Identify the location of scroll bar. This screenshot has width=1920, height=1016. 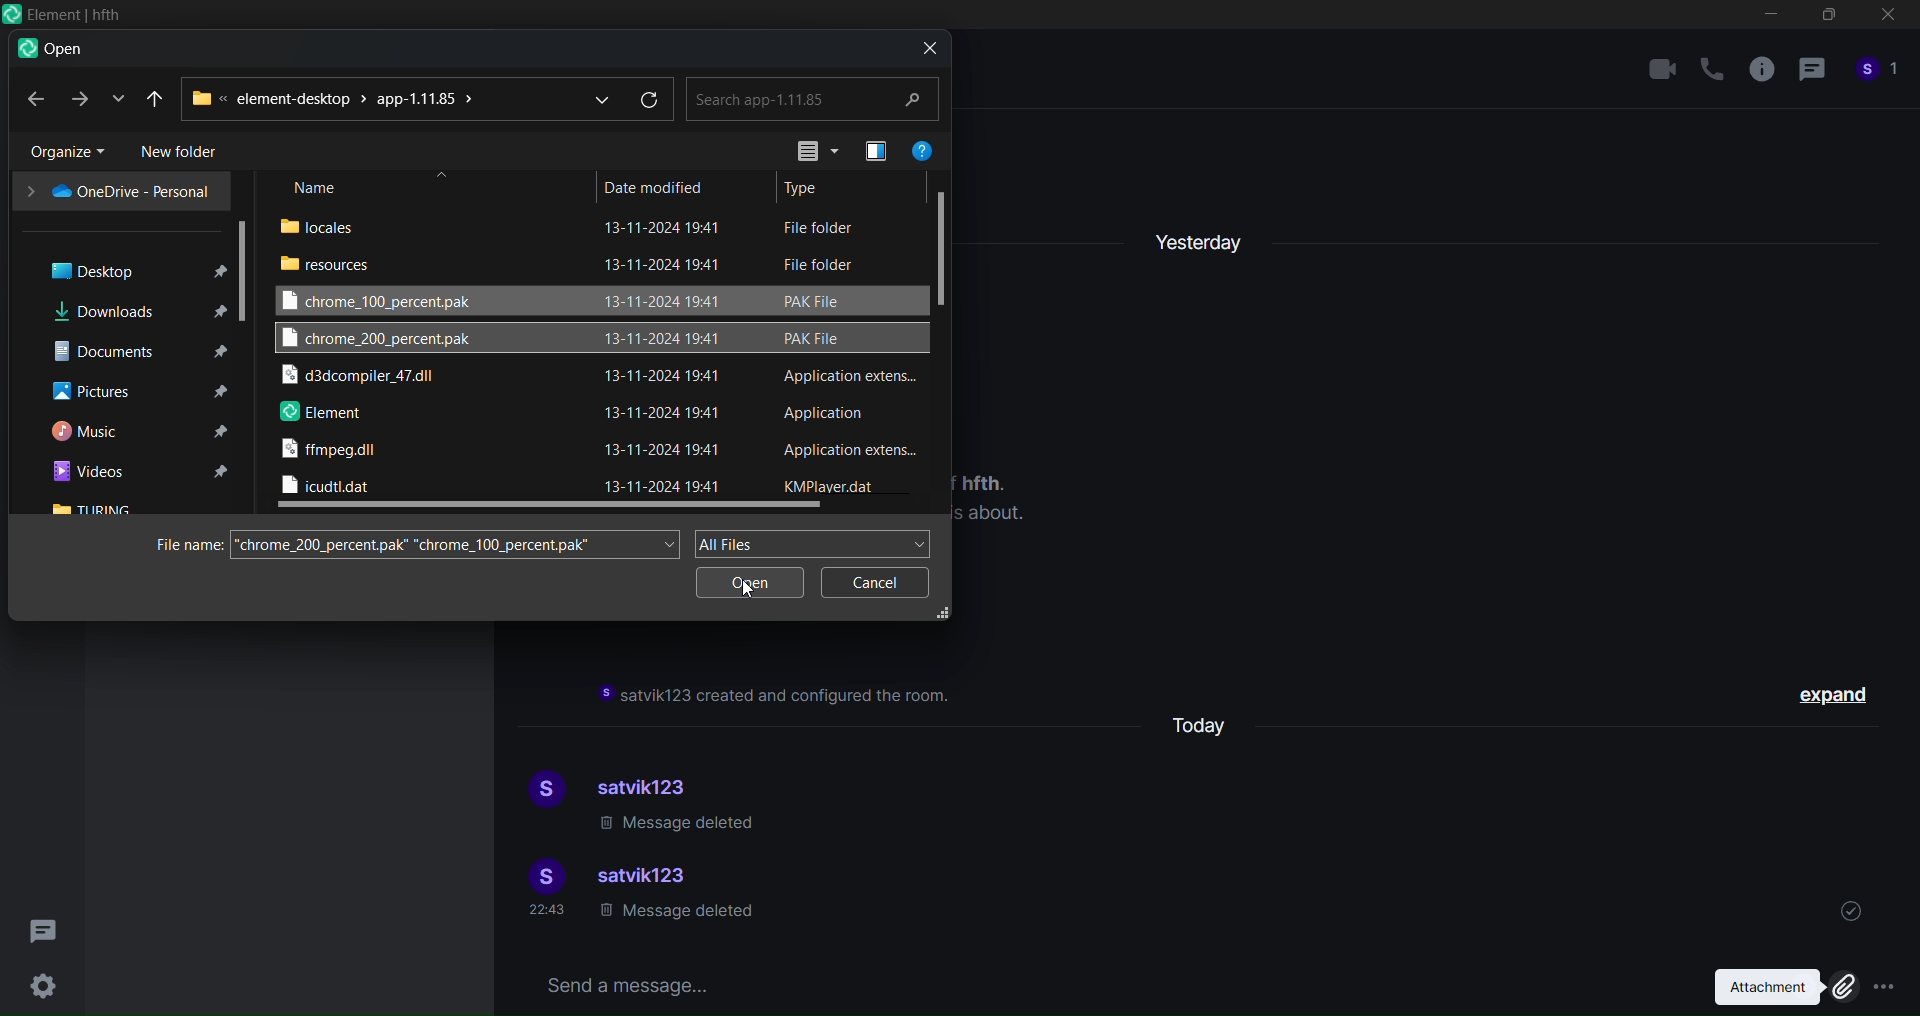
(246, 269).